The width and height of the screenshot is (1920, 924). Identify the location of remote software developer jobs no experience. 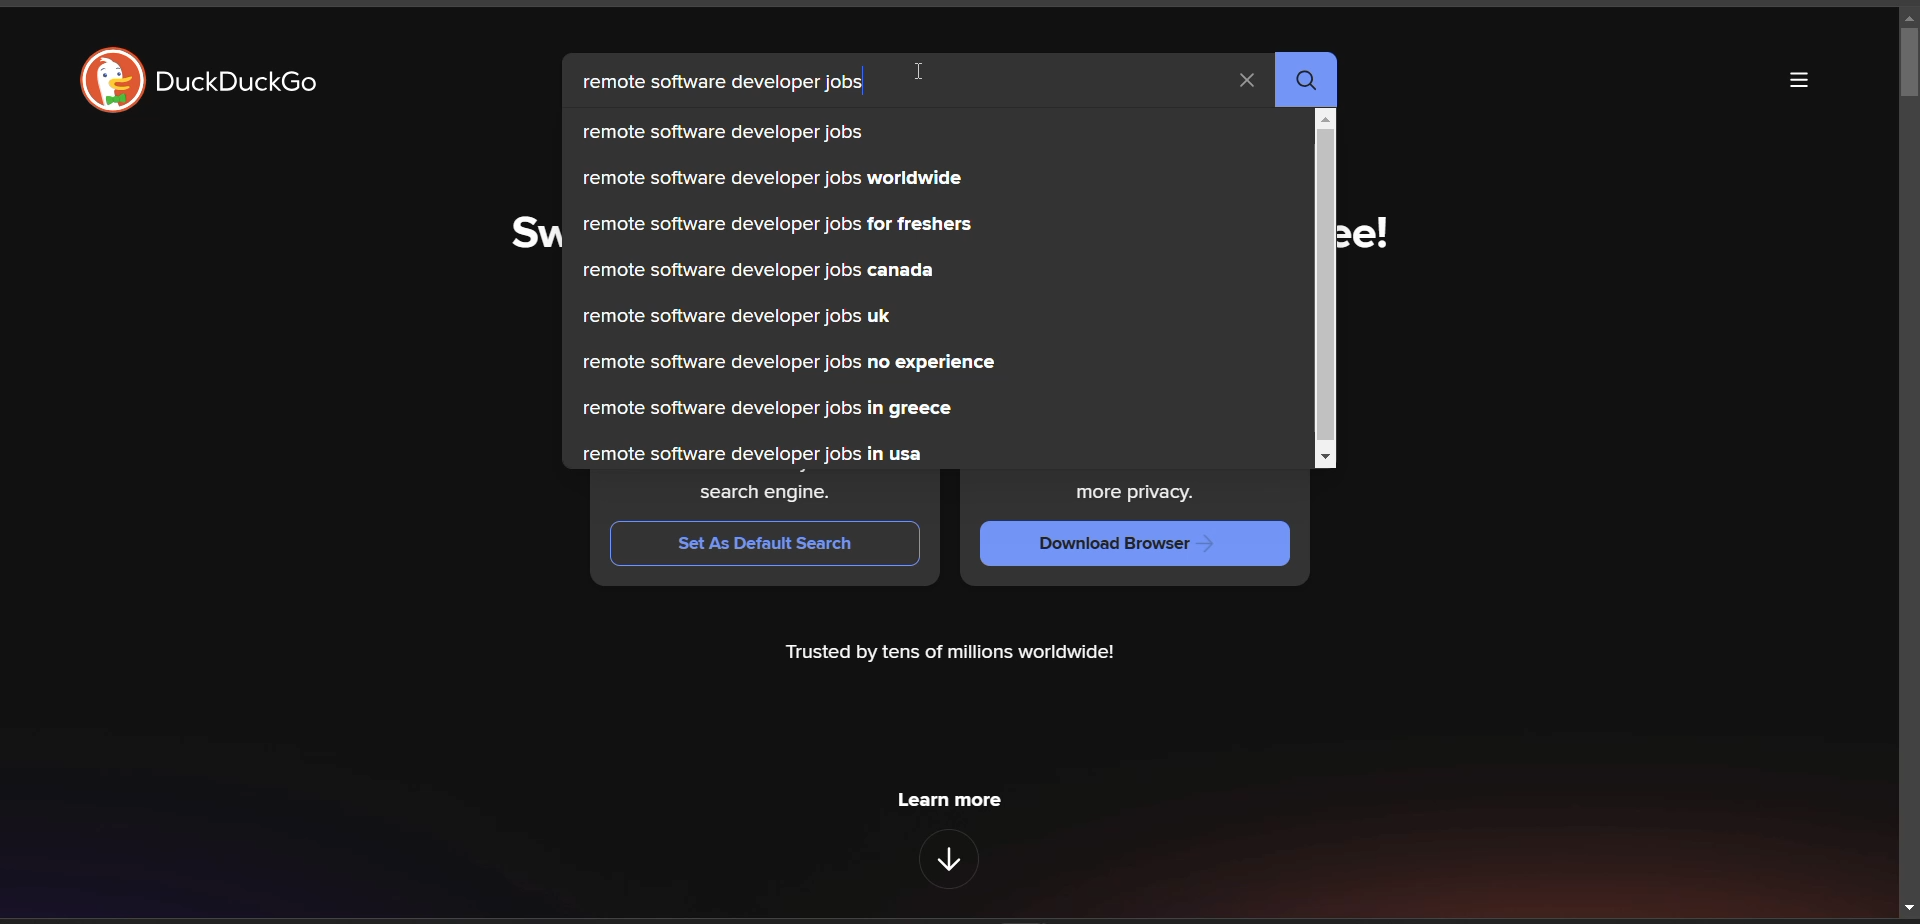
(807, 360).